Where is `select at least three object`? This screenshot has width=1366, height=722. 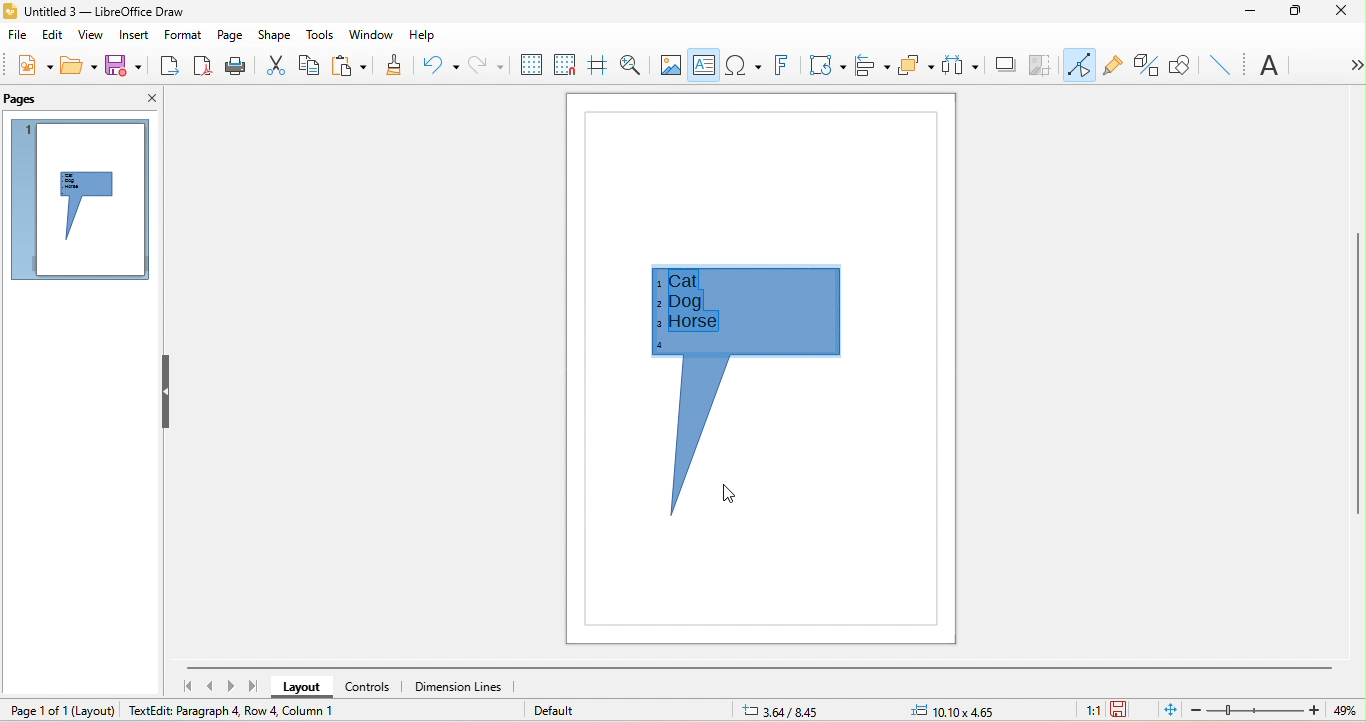
select at least three object is located at coordinates (960, 66).